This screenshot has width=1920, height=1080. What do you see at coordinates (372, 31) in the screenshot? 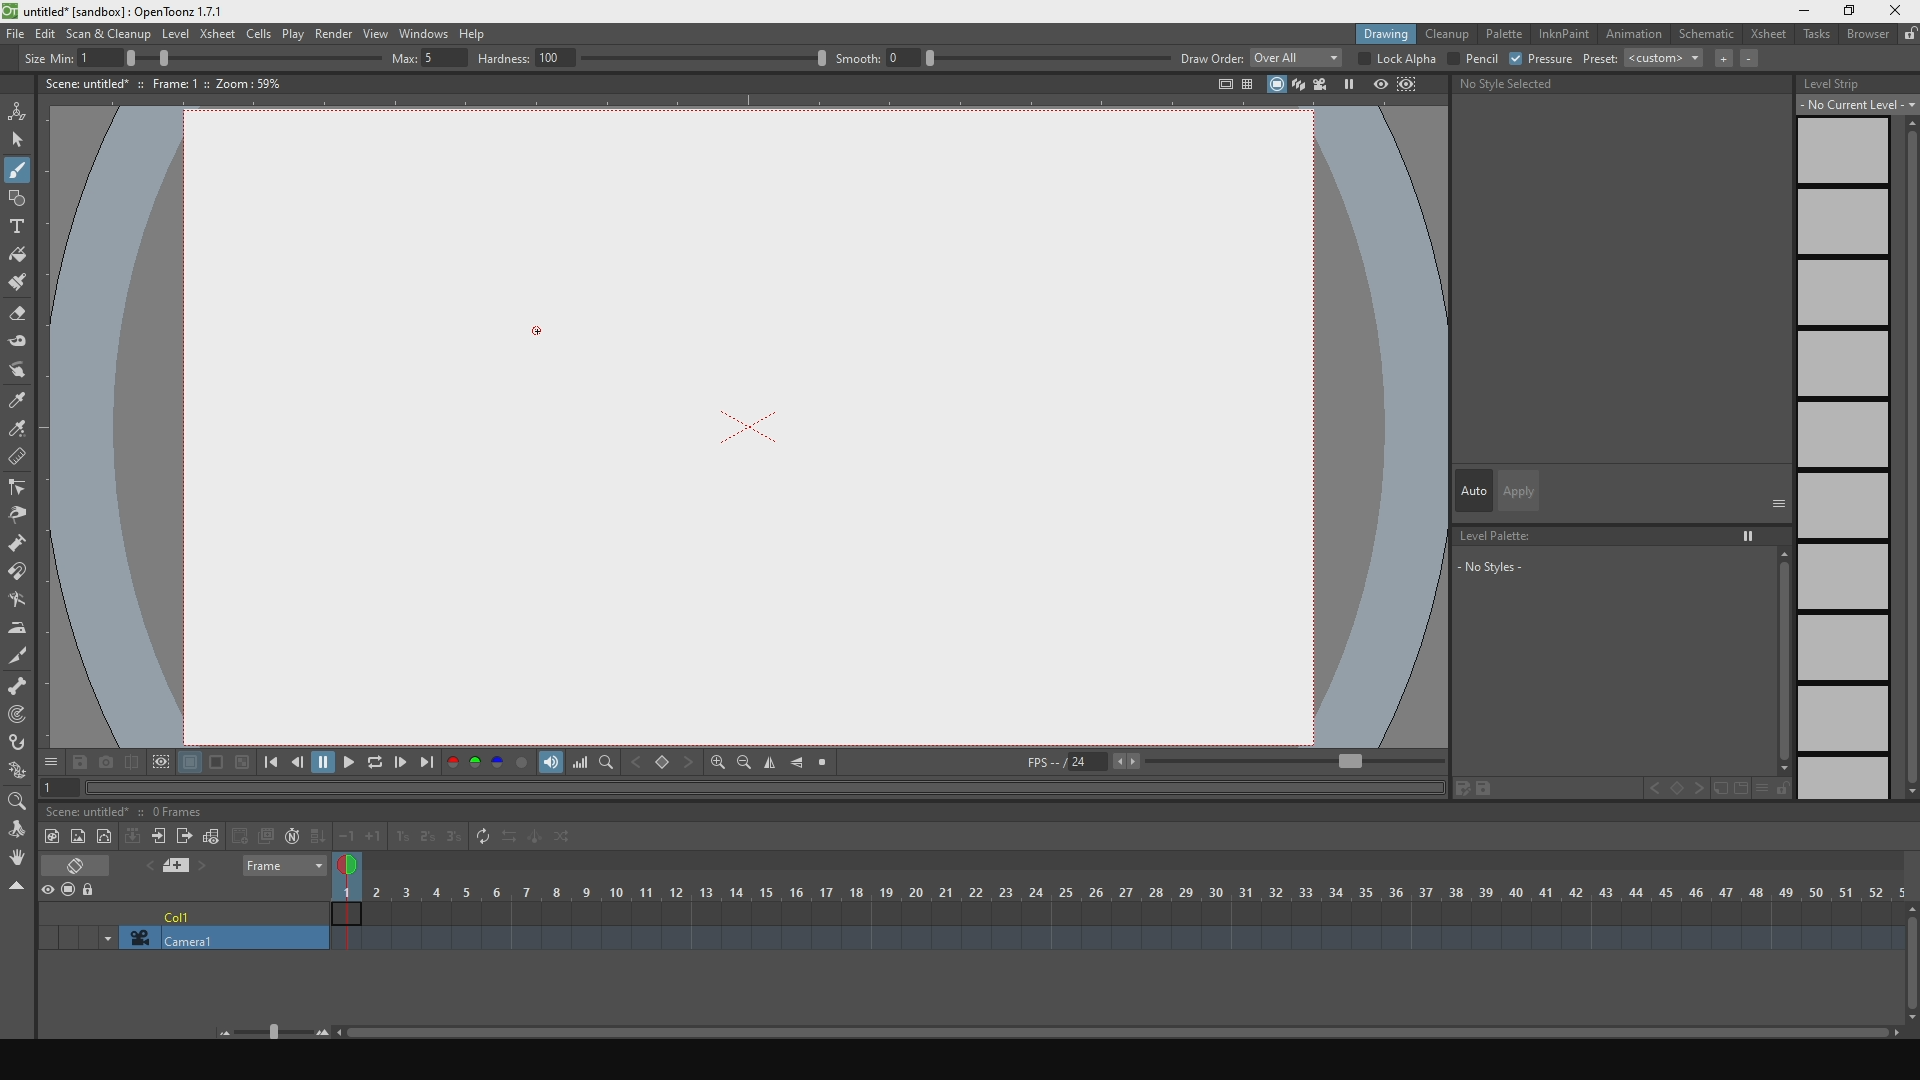
I see `view` at bounding box center [372, 31].